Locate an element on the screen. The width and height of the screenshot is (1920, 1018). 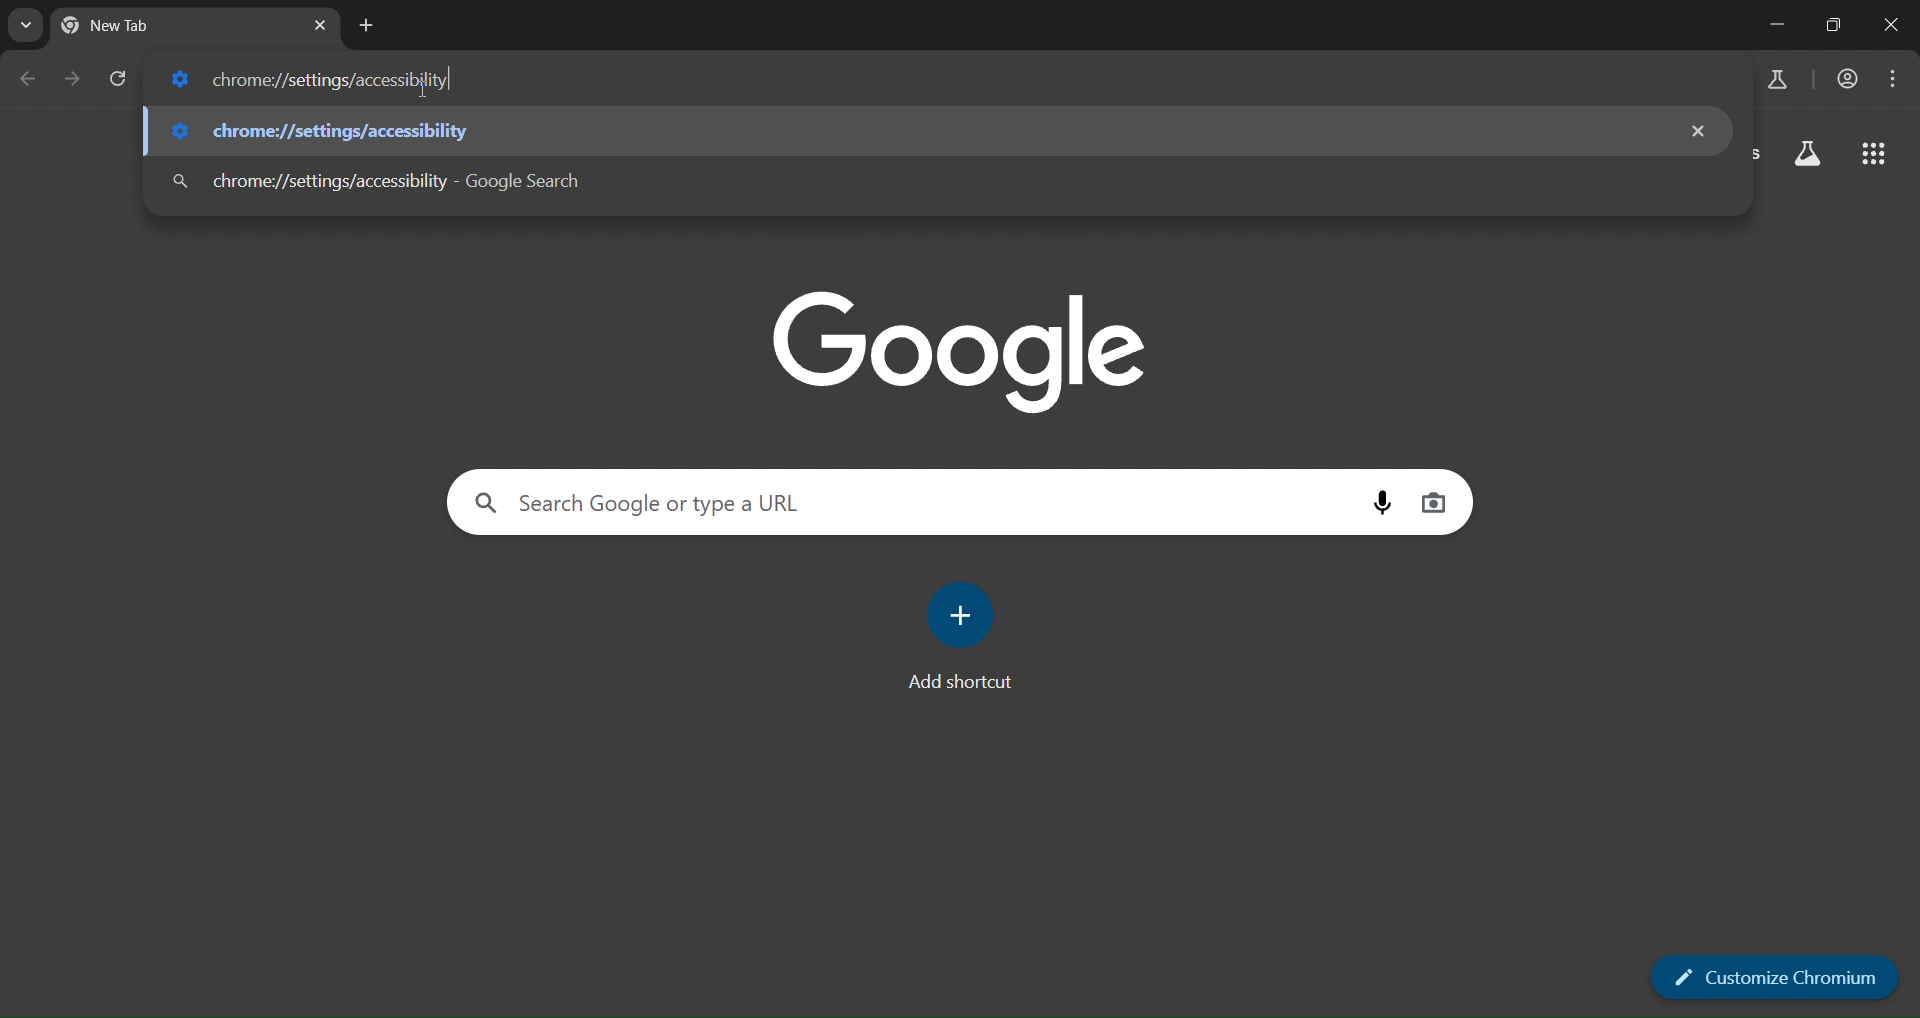
restore down is located at coordinates (1840, 23).